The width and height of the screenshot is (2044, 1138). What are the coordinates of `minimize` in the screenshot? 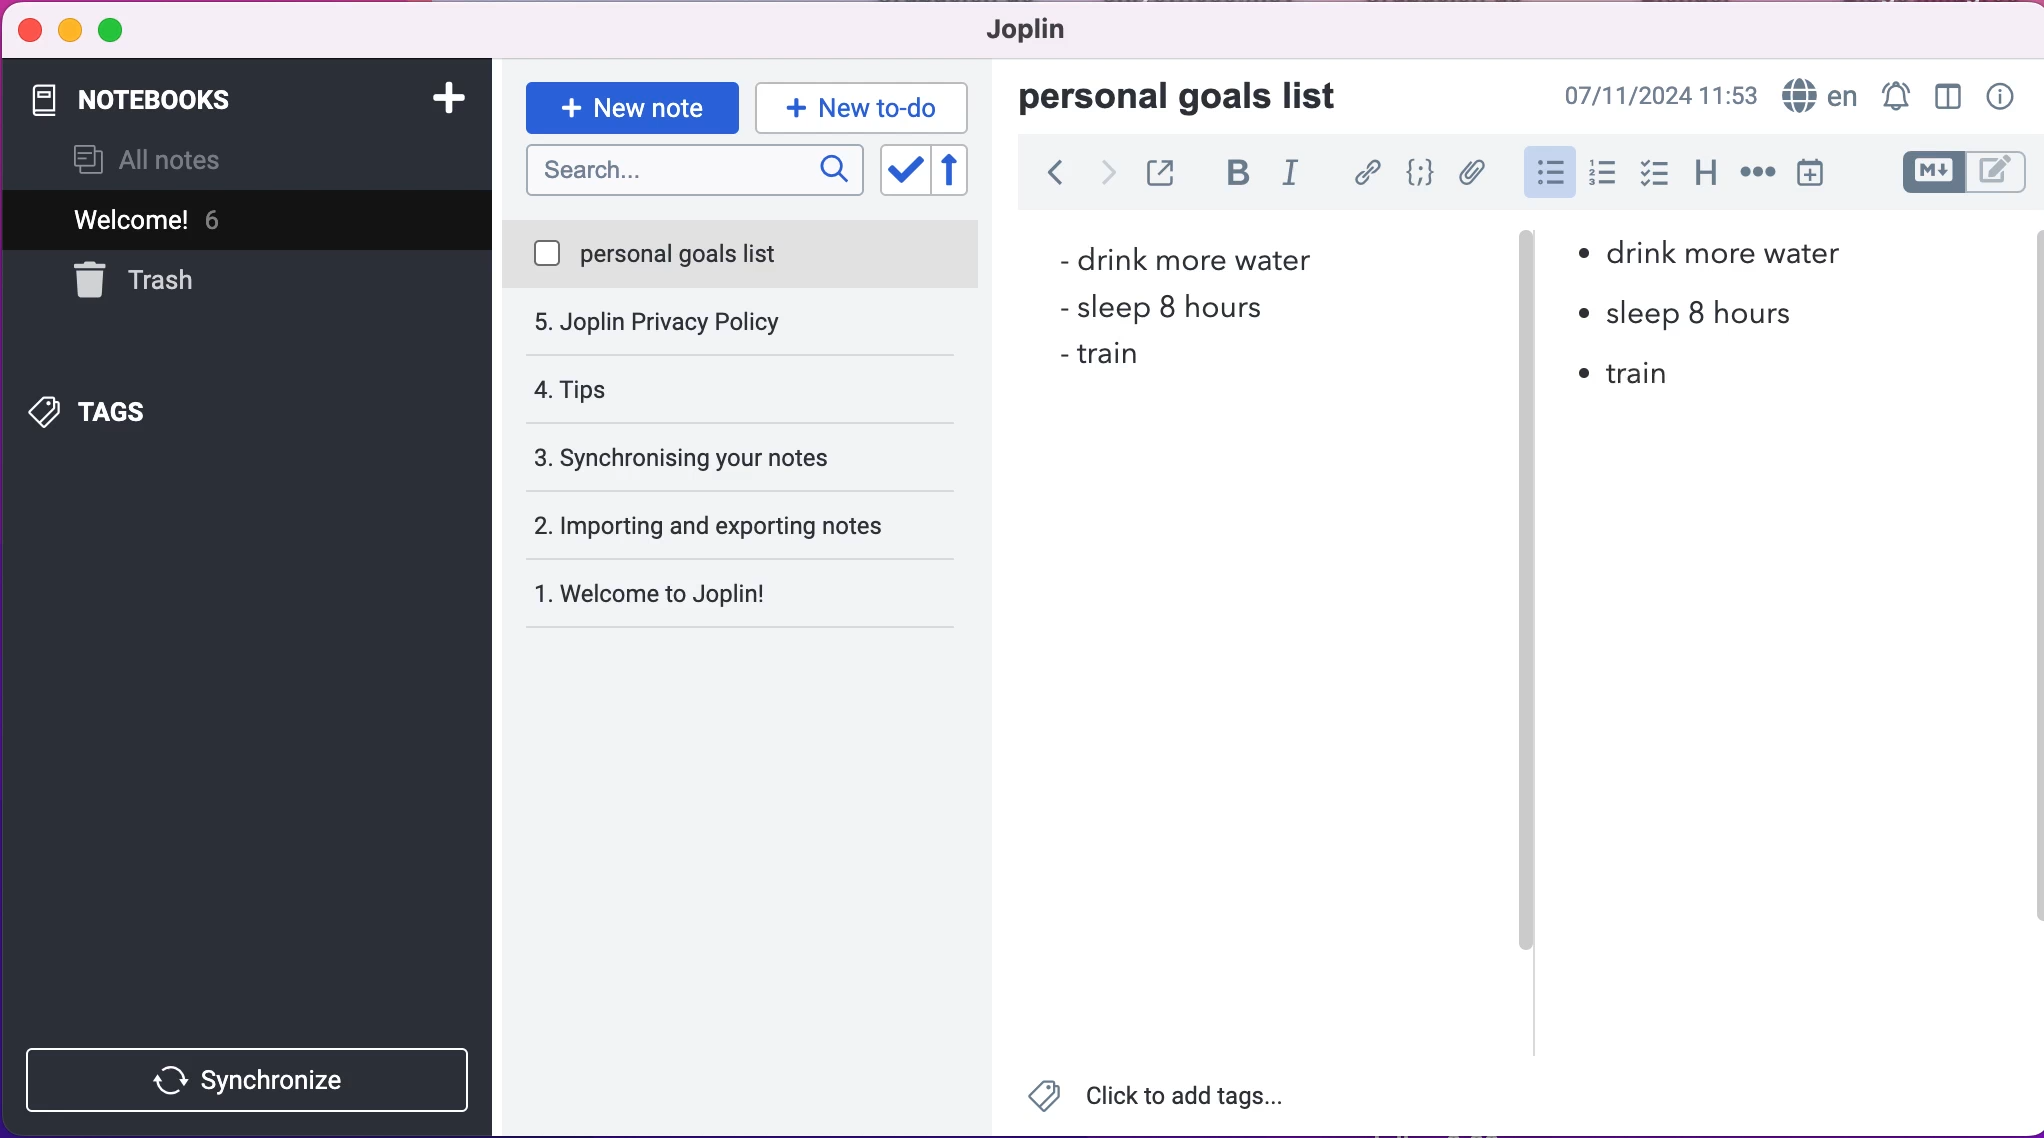 It's located at (69, 31).